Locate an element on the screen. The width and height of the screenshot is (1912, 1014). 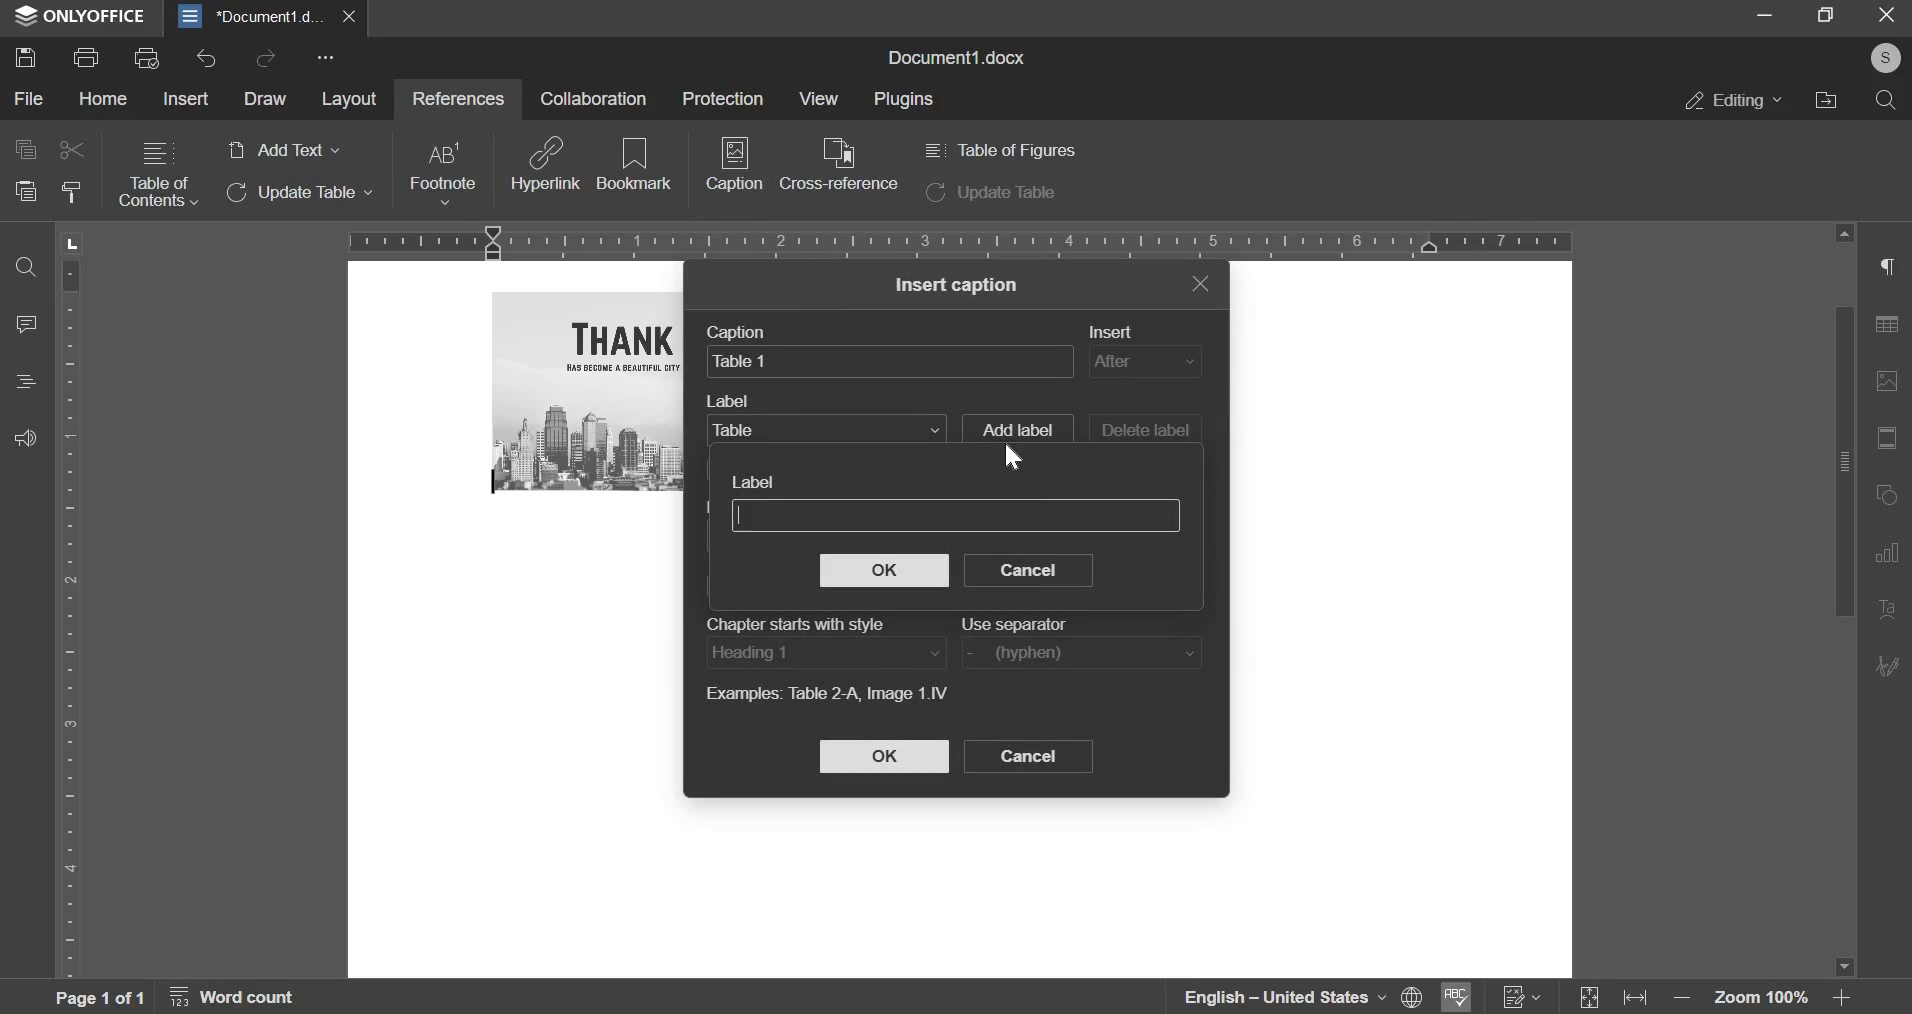
image is located at coordinates (590, 391).